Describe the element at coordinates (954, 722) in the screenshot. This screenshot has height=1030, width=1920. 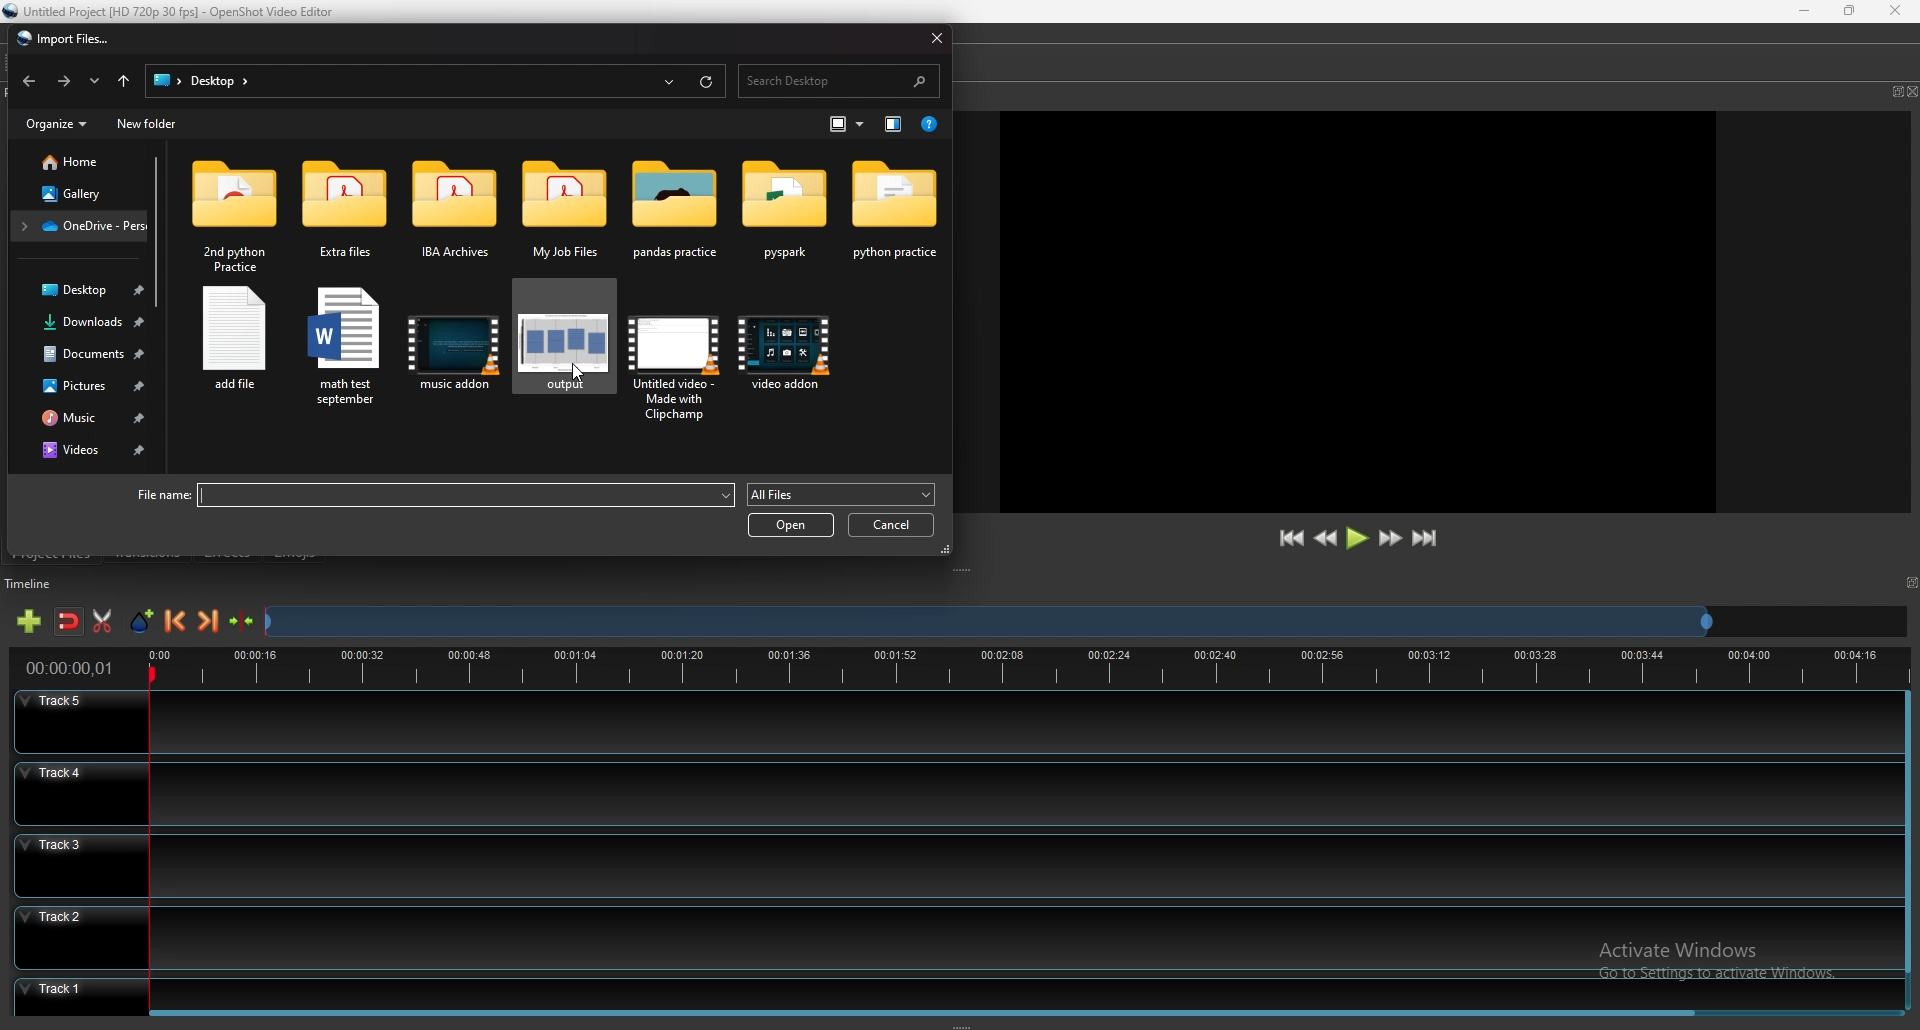
I see `track 5` at that location.